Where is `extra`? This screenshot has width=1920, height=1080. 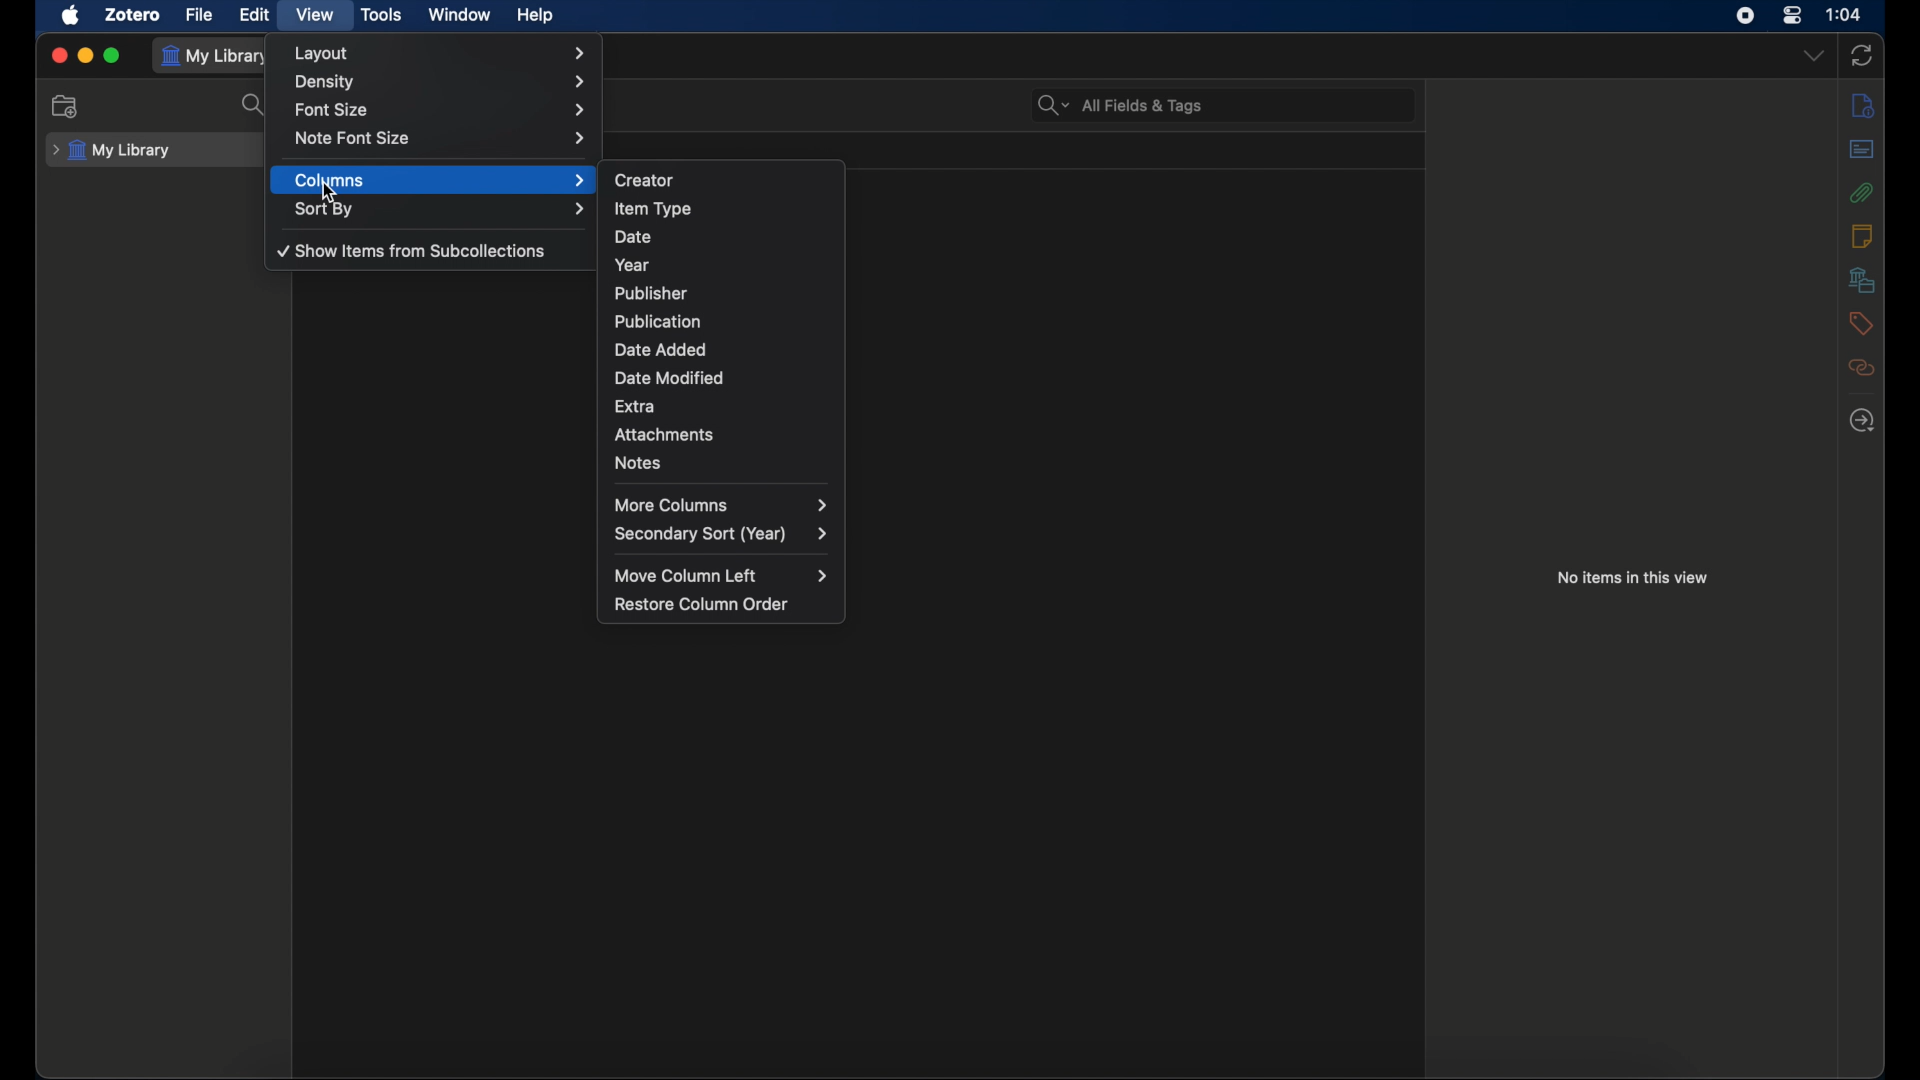
extra is located at coordinates (636, 405).